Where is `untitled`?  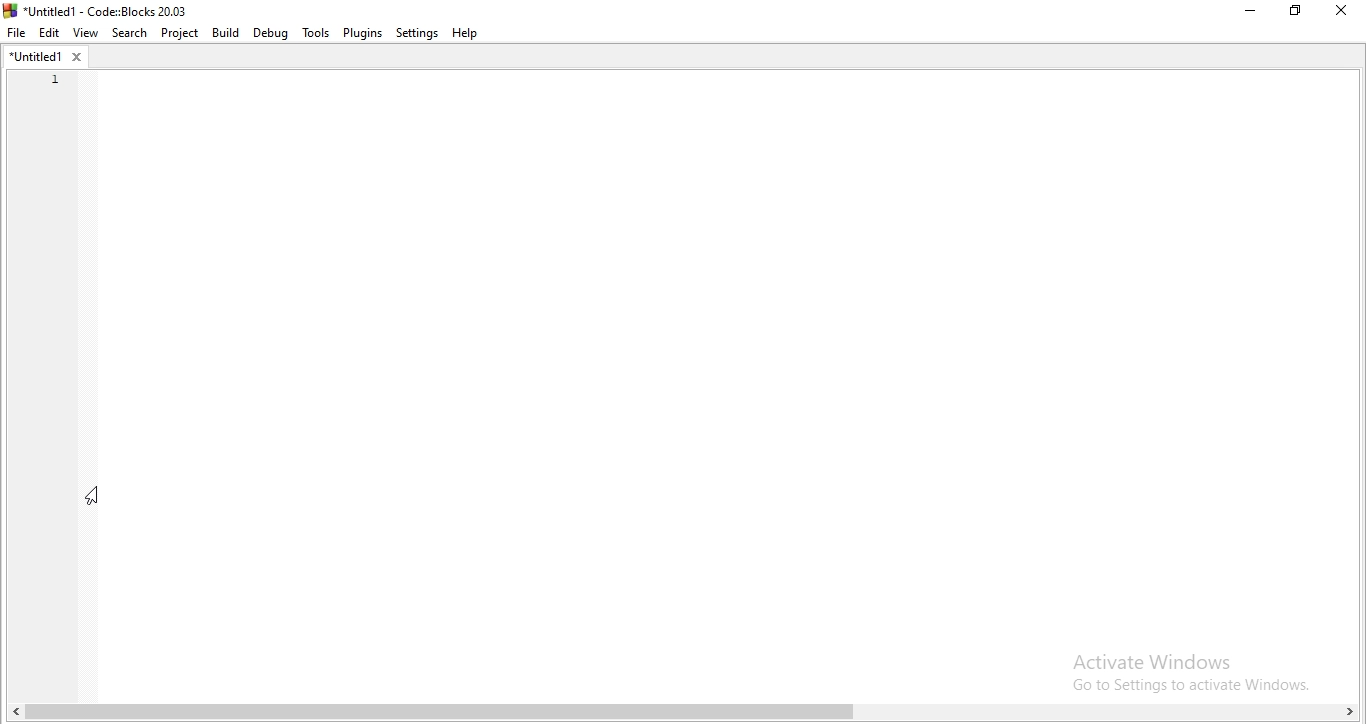 untitled is located at coordinates (44, 56).